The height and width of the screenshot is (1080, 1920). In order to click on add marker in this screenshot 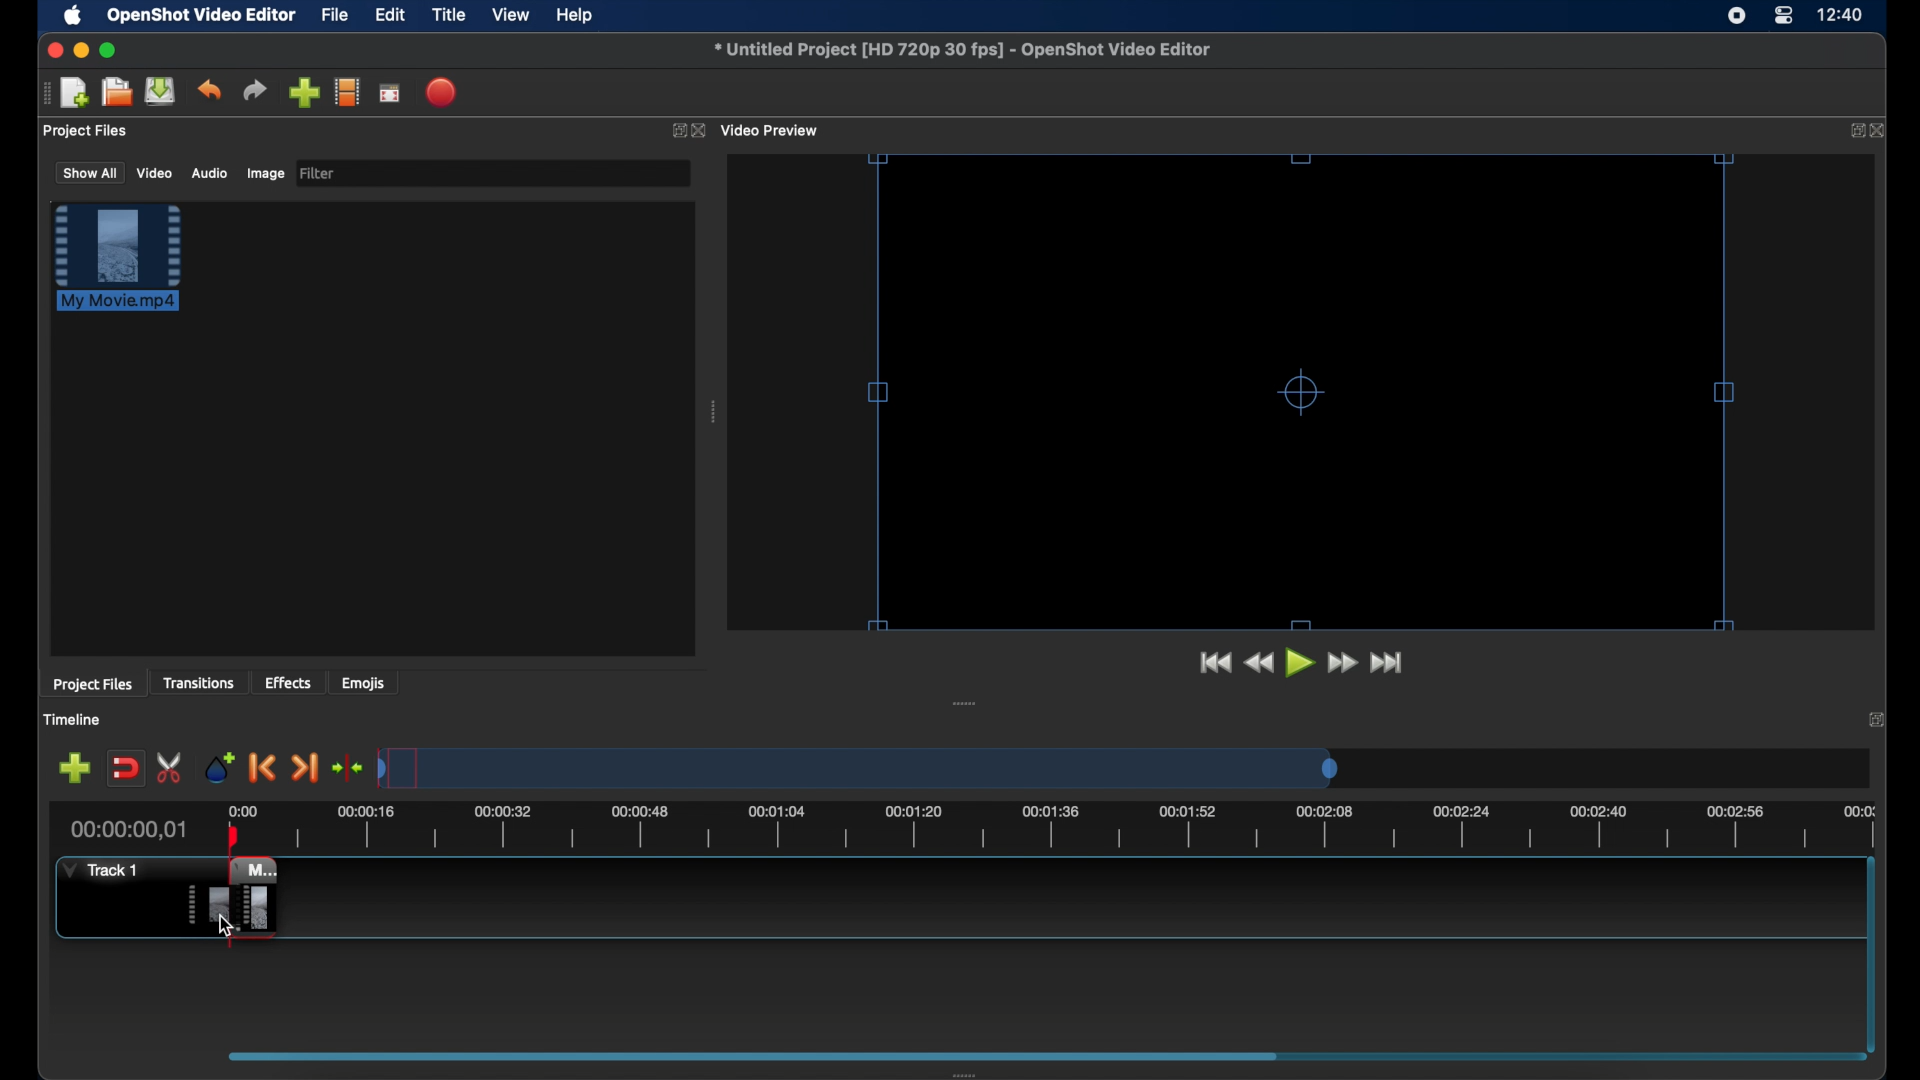, I will do `click(218, 766)`.